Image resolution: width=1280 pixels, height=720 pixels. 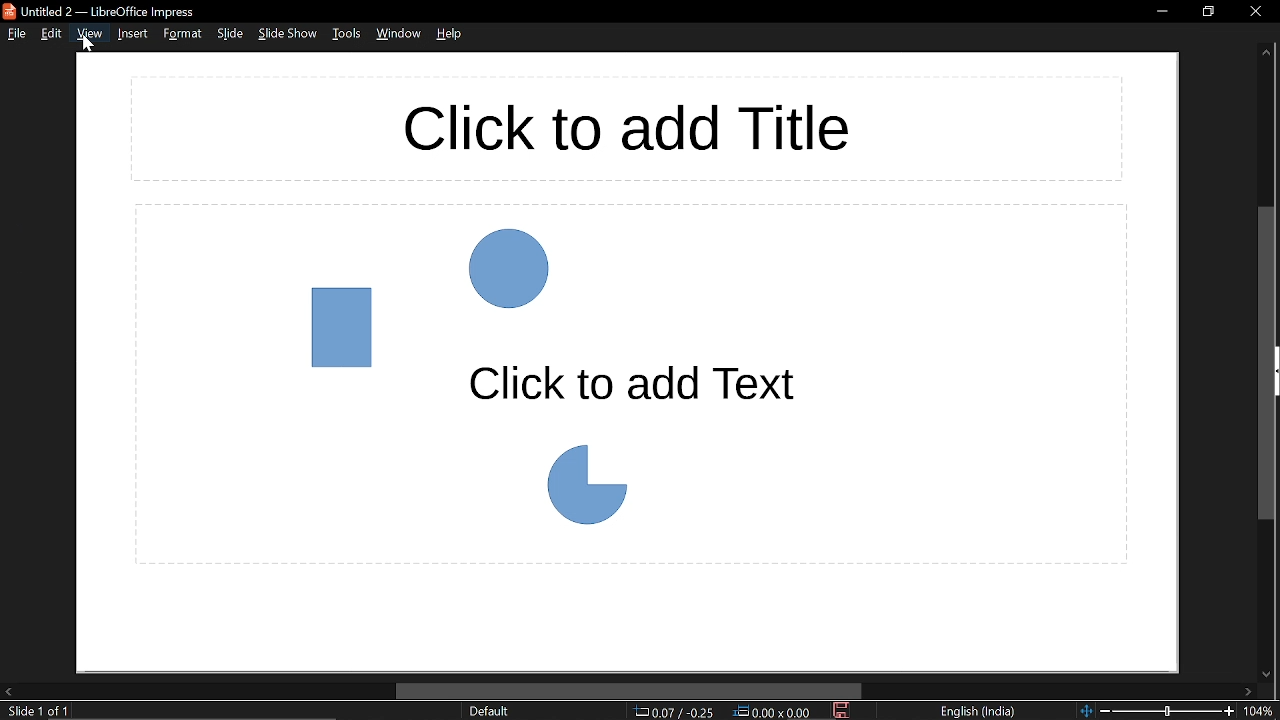 What do you see at coordinates (675, 712) in the screenshot?
I see `Position` at bounding box center [675, 712].